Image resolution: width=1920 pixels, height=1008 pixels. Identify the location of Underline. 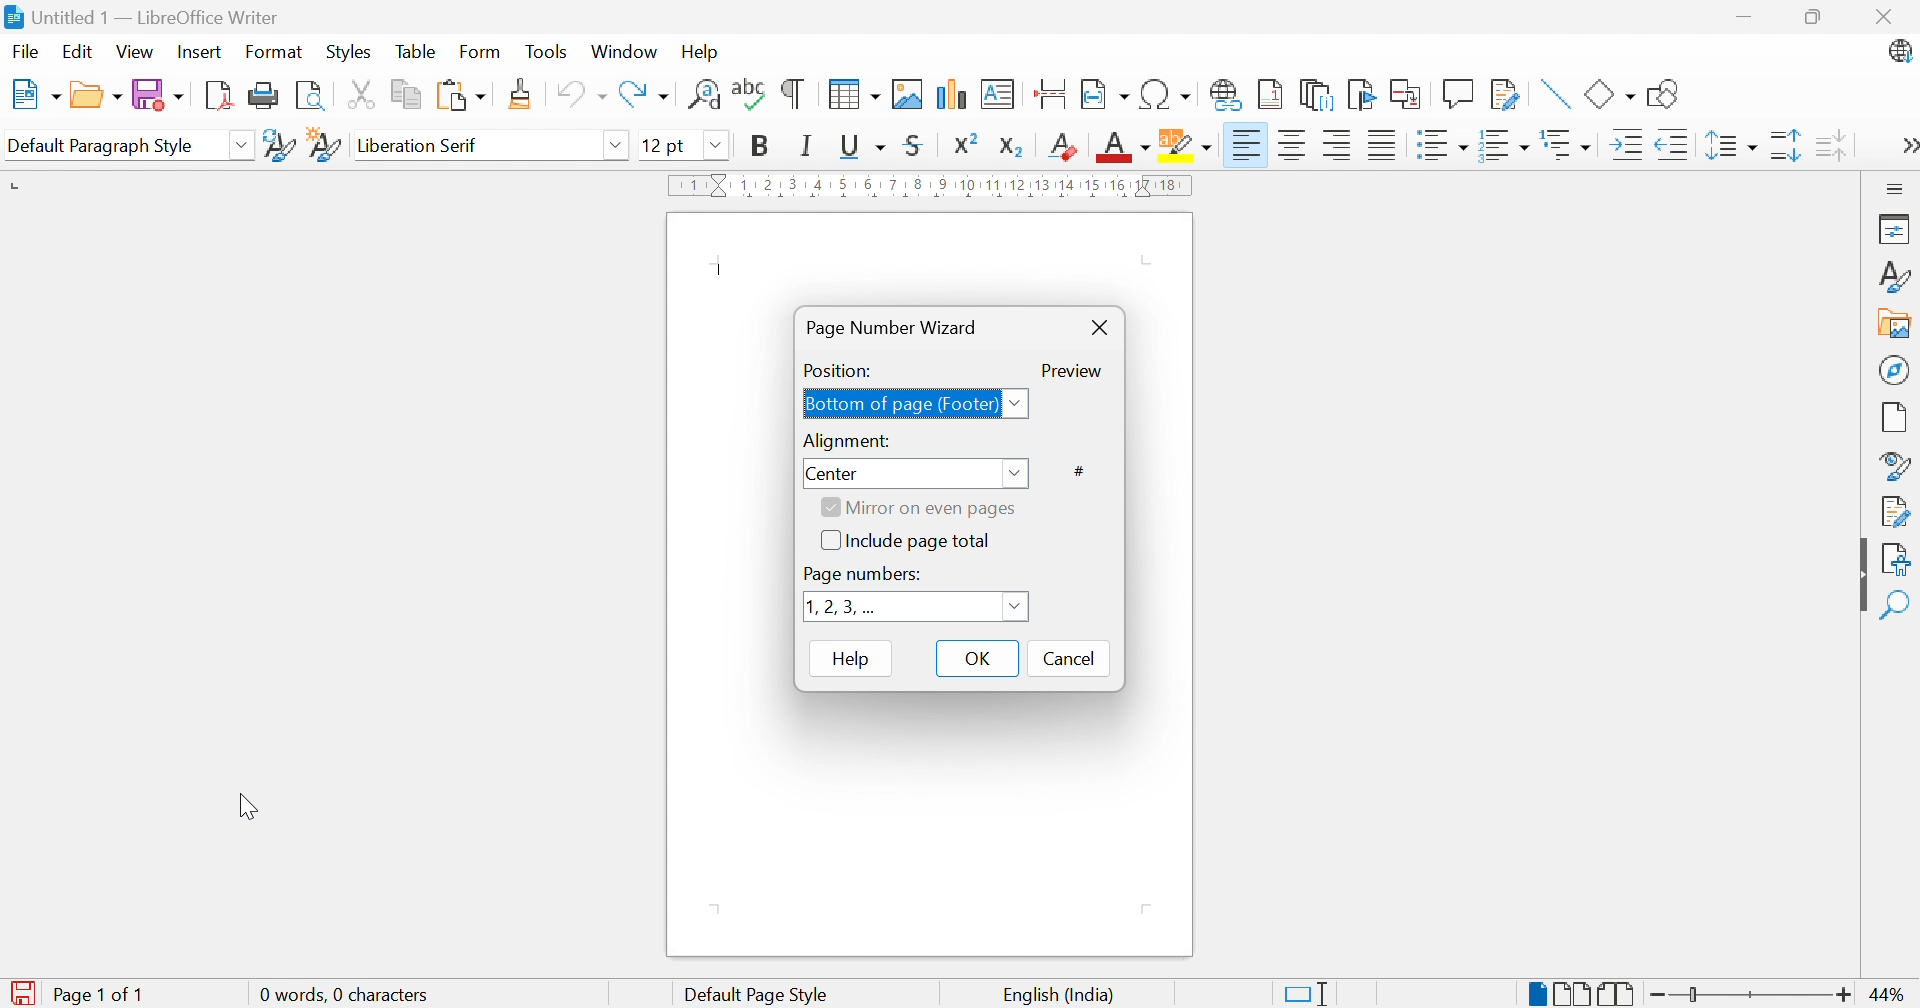
(861, 145).